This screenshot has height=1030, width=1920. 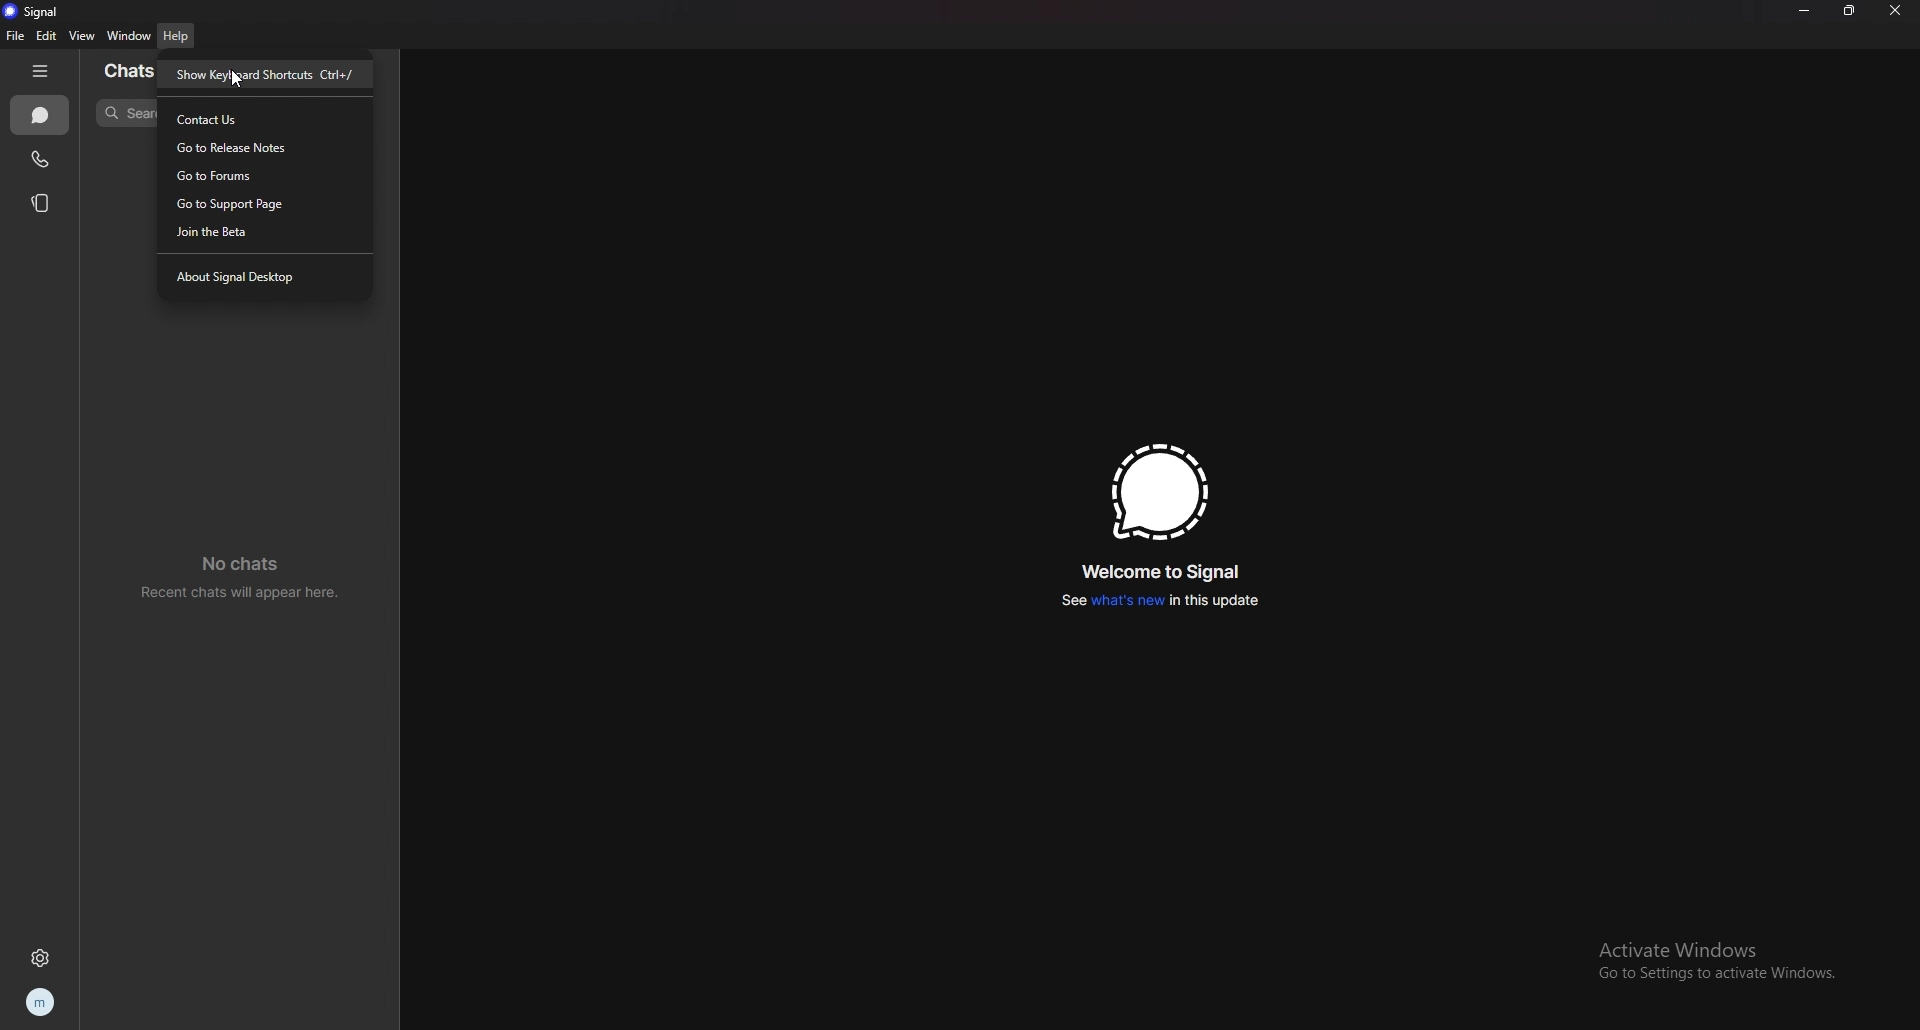 I want to click on chats, so click(x=40, y=115).